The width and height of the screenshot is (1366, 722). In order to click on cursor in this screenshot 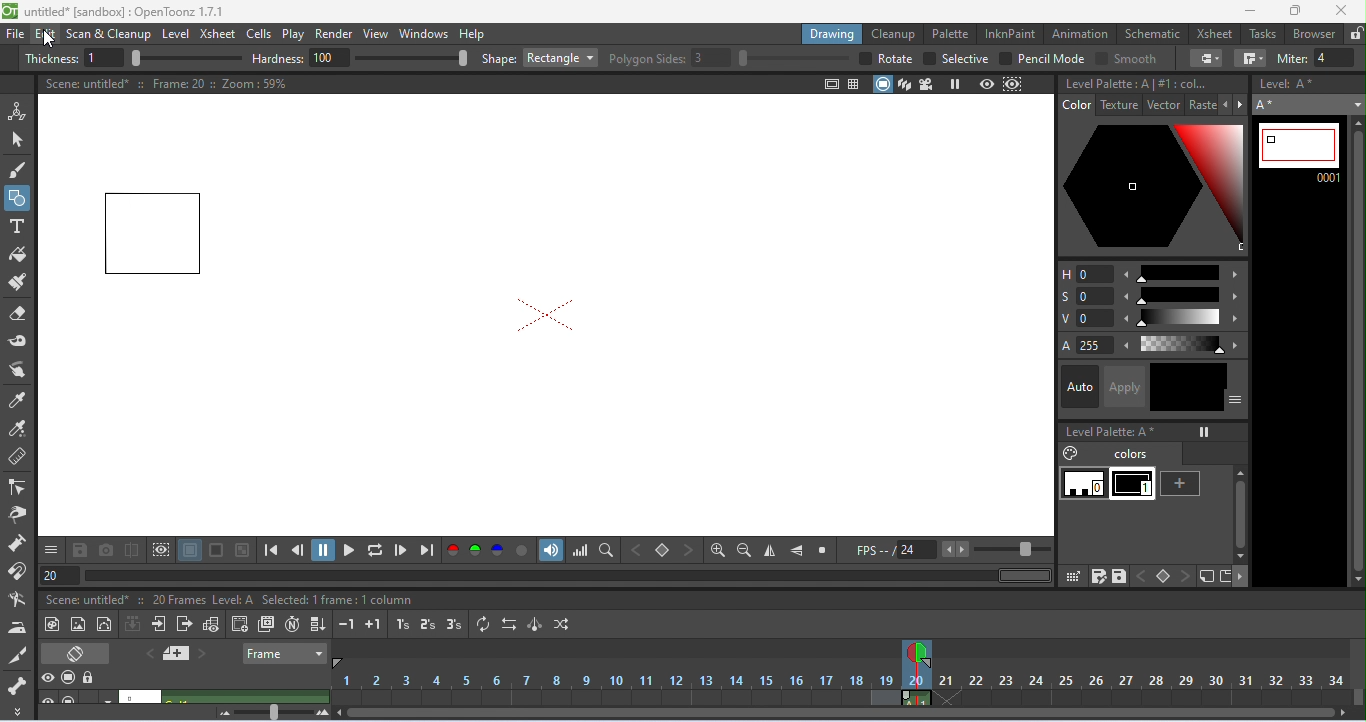, I will do `click(50, 38)`.